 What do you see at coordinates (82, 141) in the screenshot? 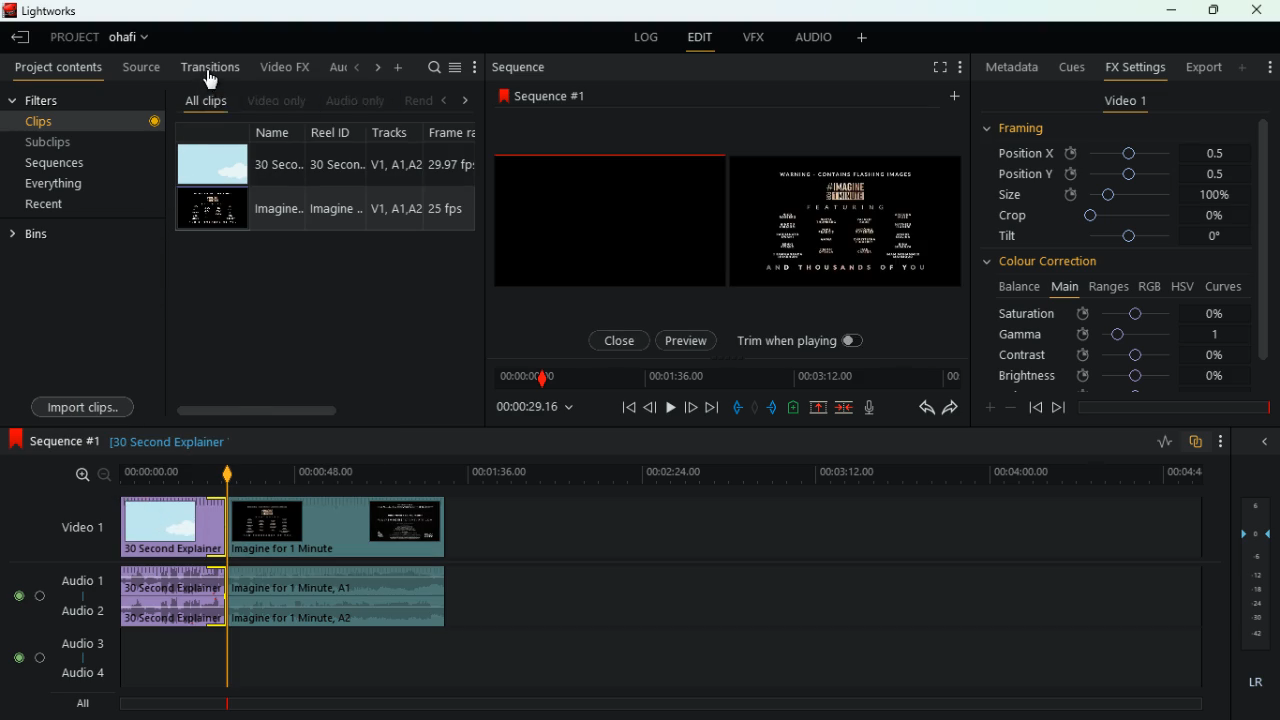
I see `subclips` at bounding box center [82, 141].